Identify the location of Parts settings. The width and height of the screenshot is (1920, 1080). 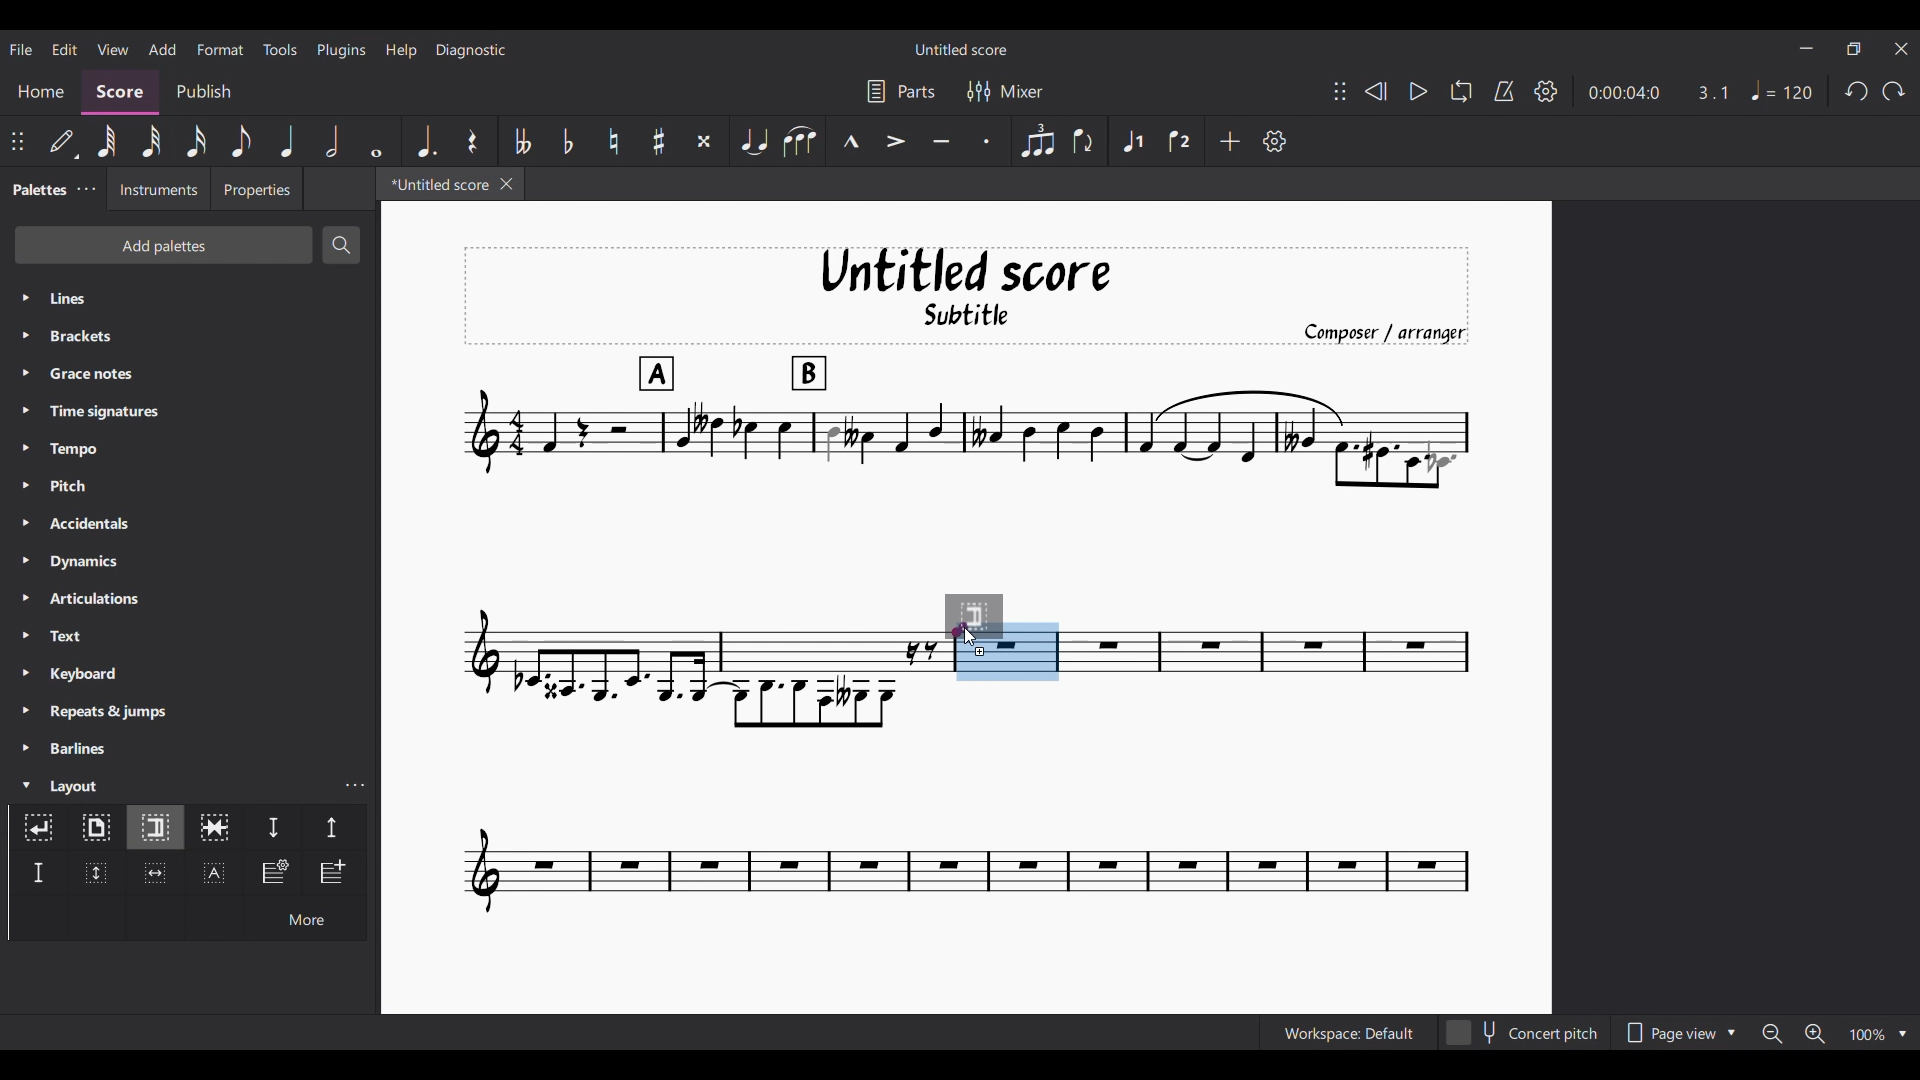
(902, 91).